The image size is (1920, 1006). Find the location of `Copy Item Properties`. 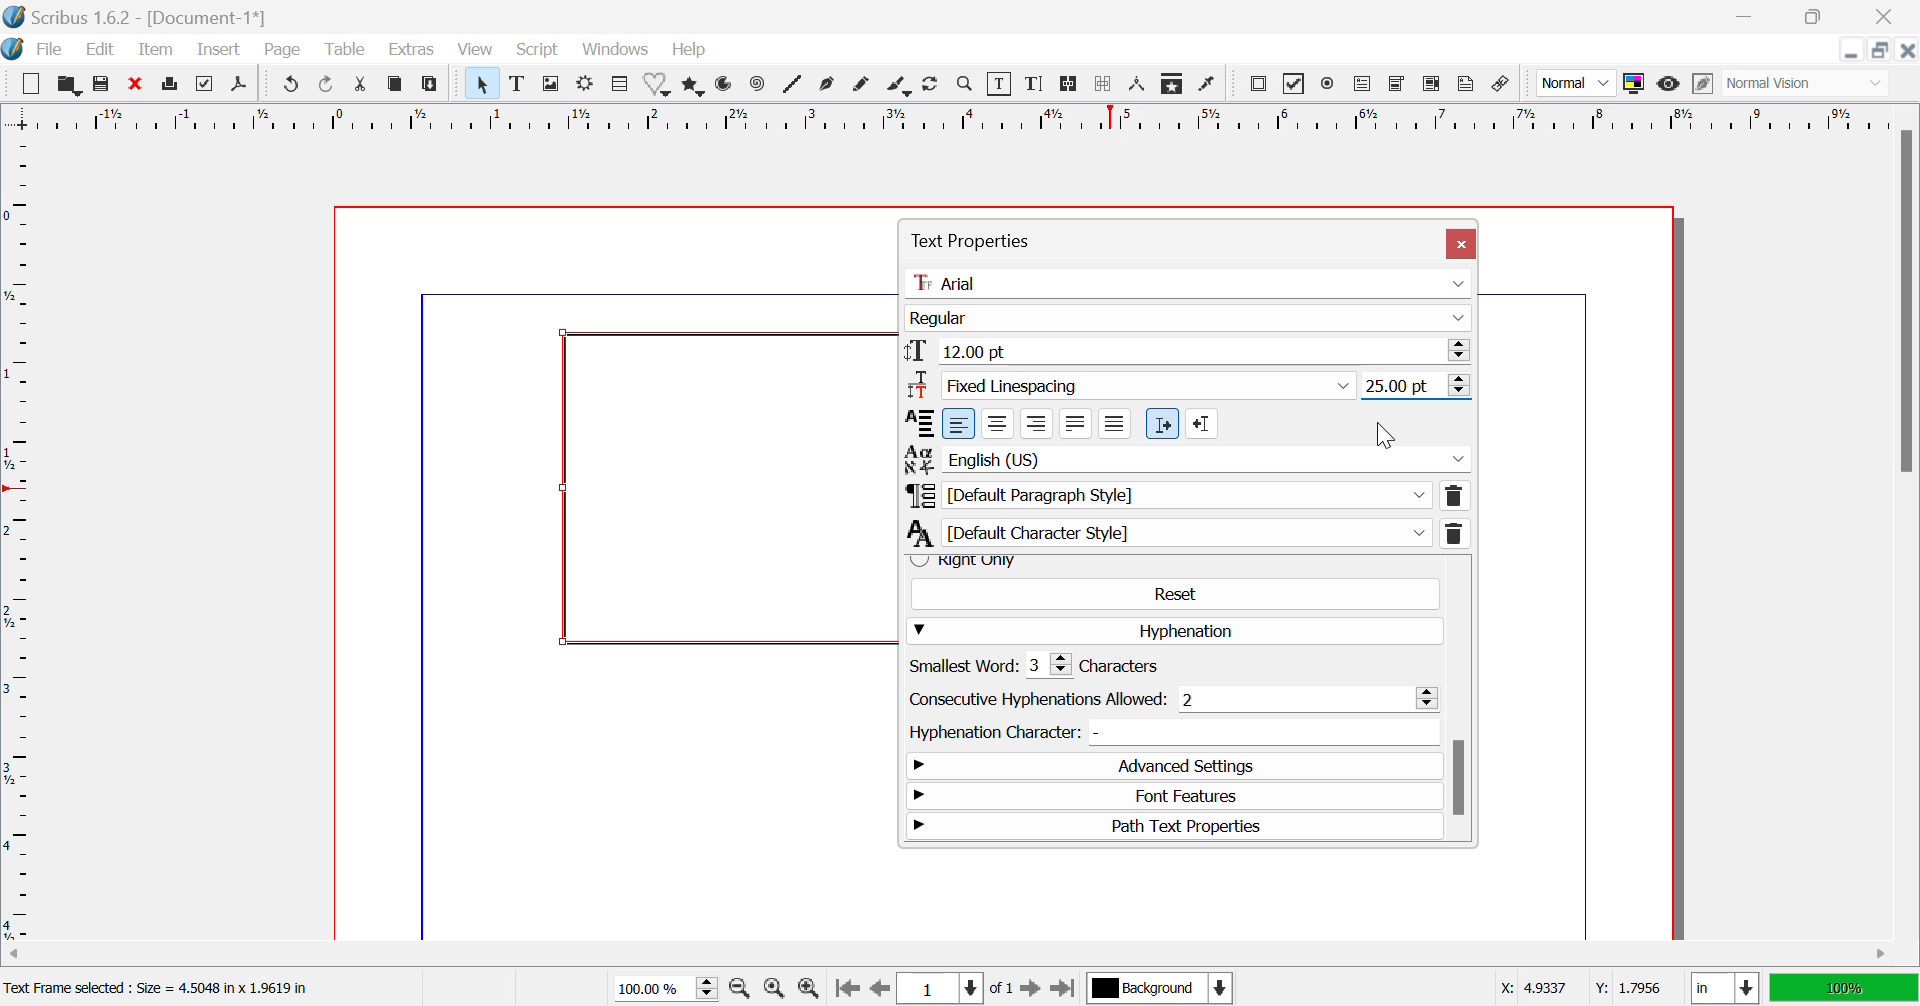

Copy Item Properties is located at coordinates (1175, 85).